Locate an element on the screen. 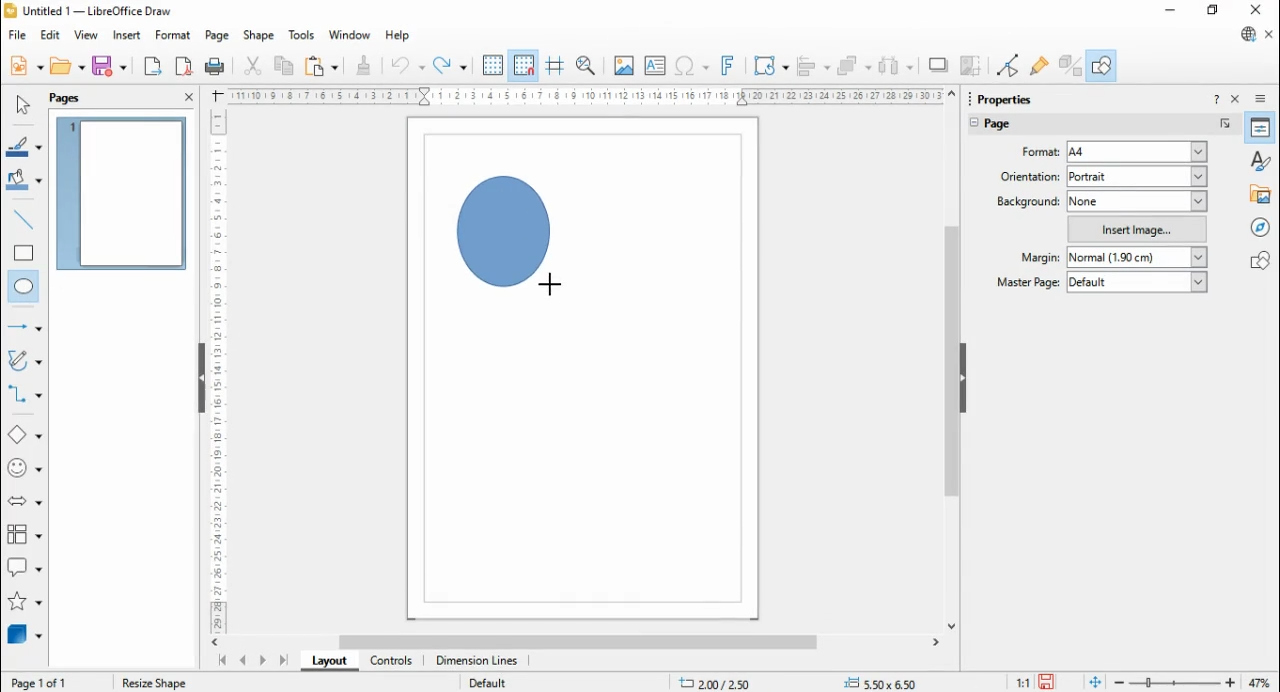  undo is located at coordinates (408, 66).